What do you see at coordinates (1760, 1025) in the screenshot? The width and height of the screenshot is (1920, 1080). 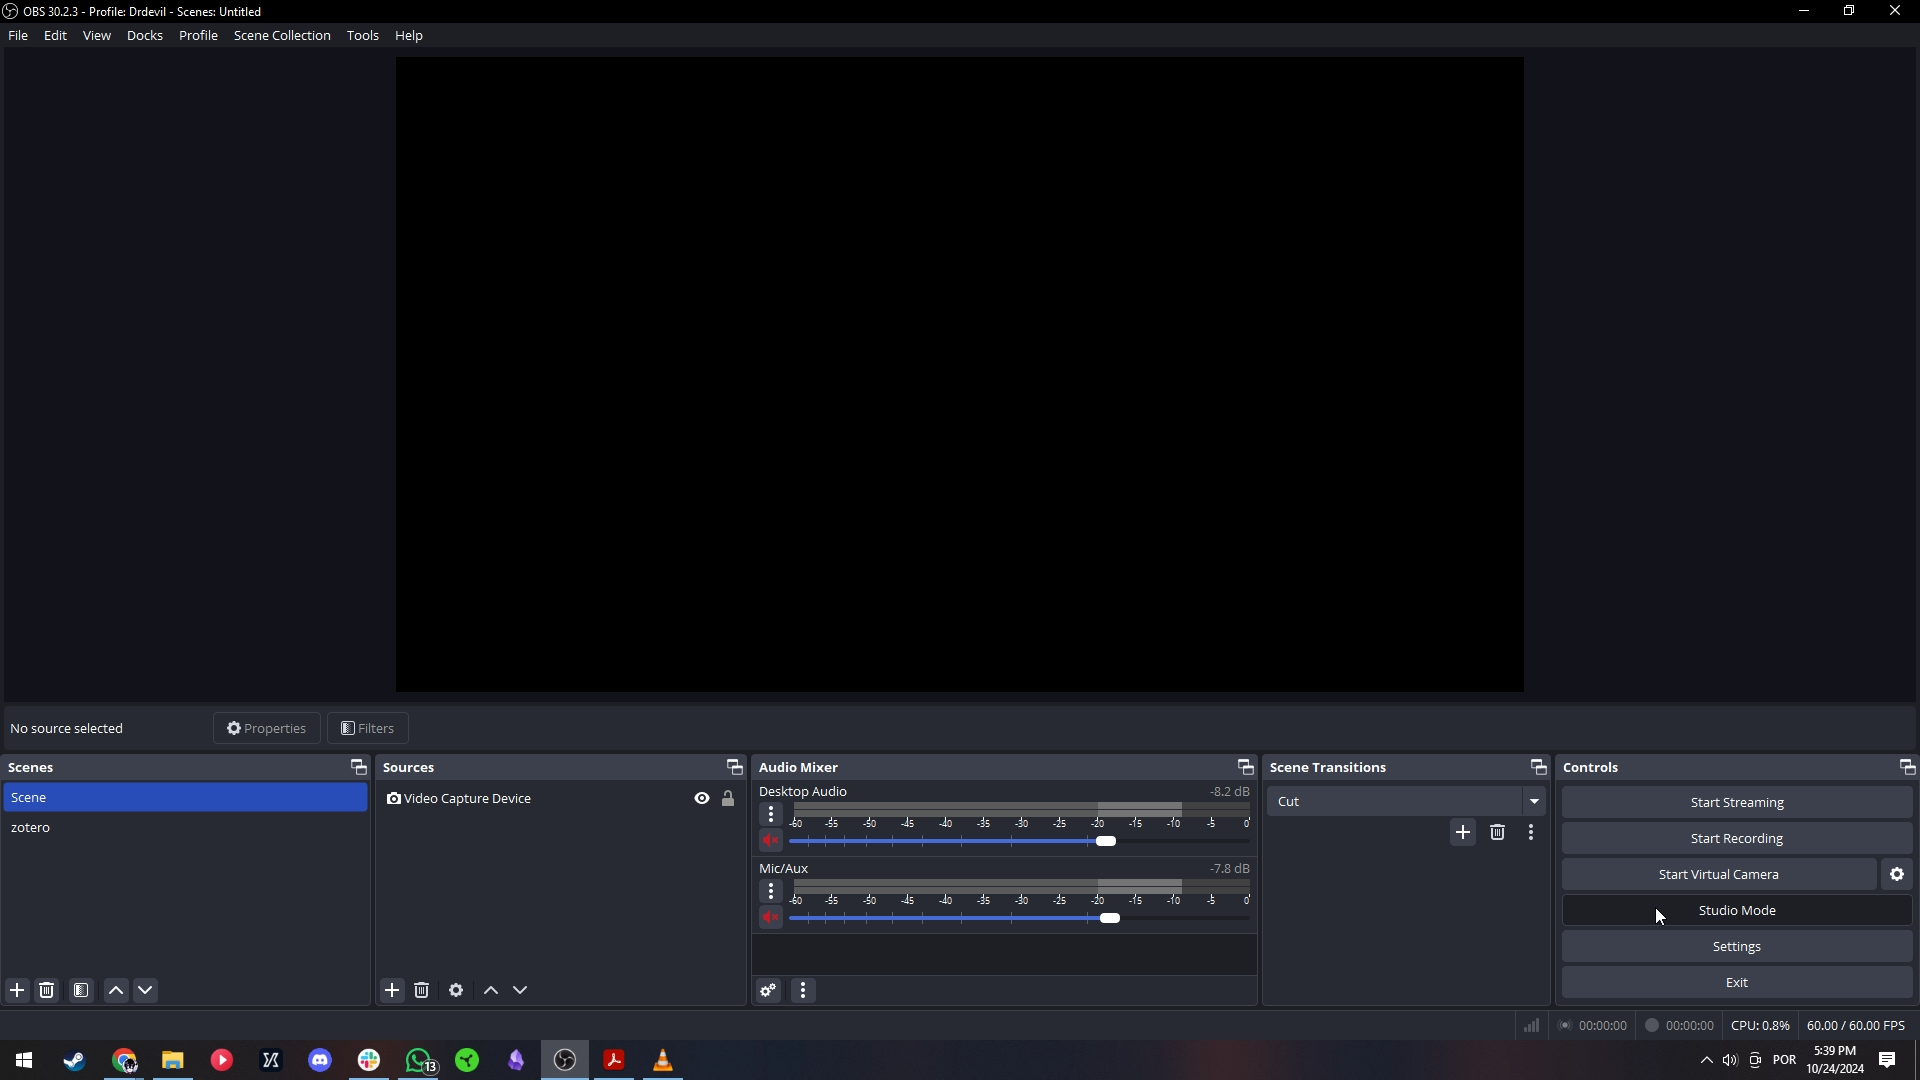 I see `CPU usage` at bounding box center [1760, 1025].